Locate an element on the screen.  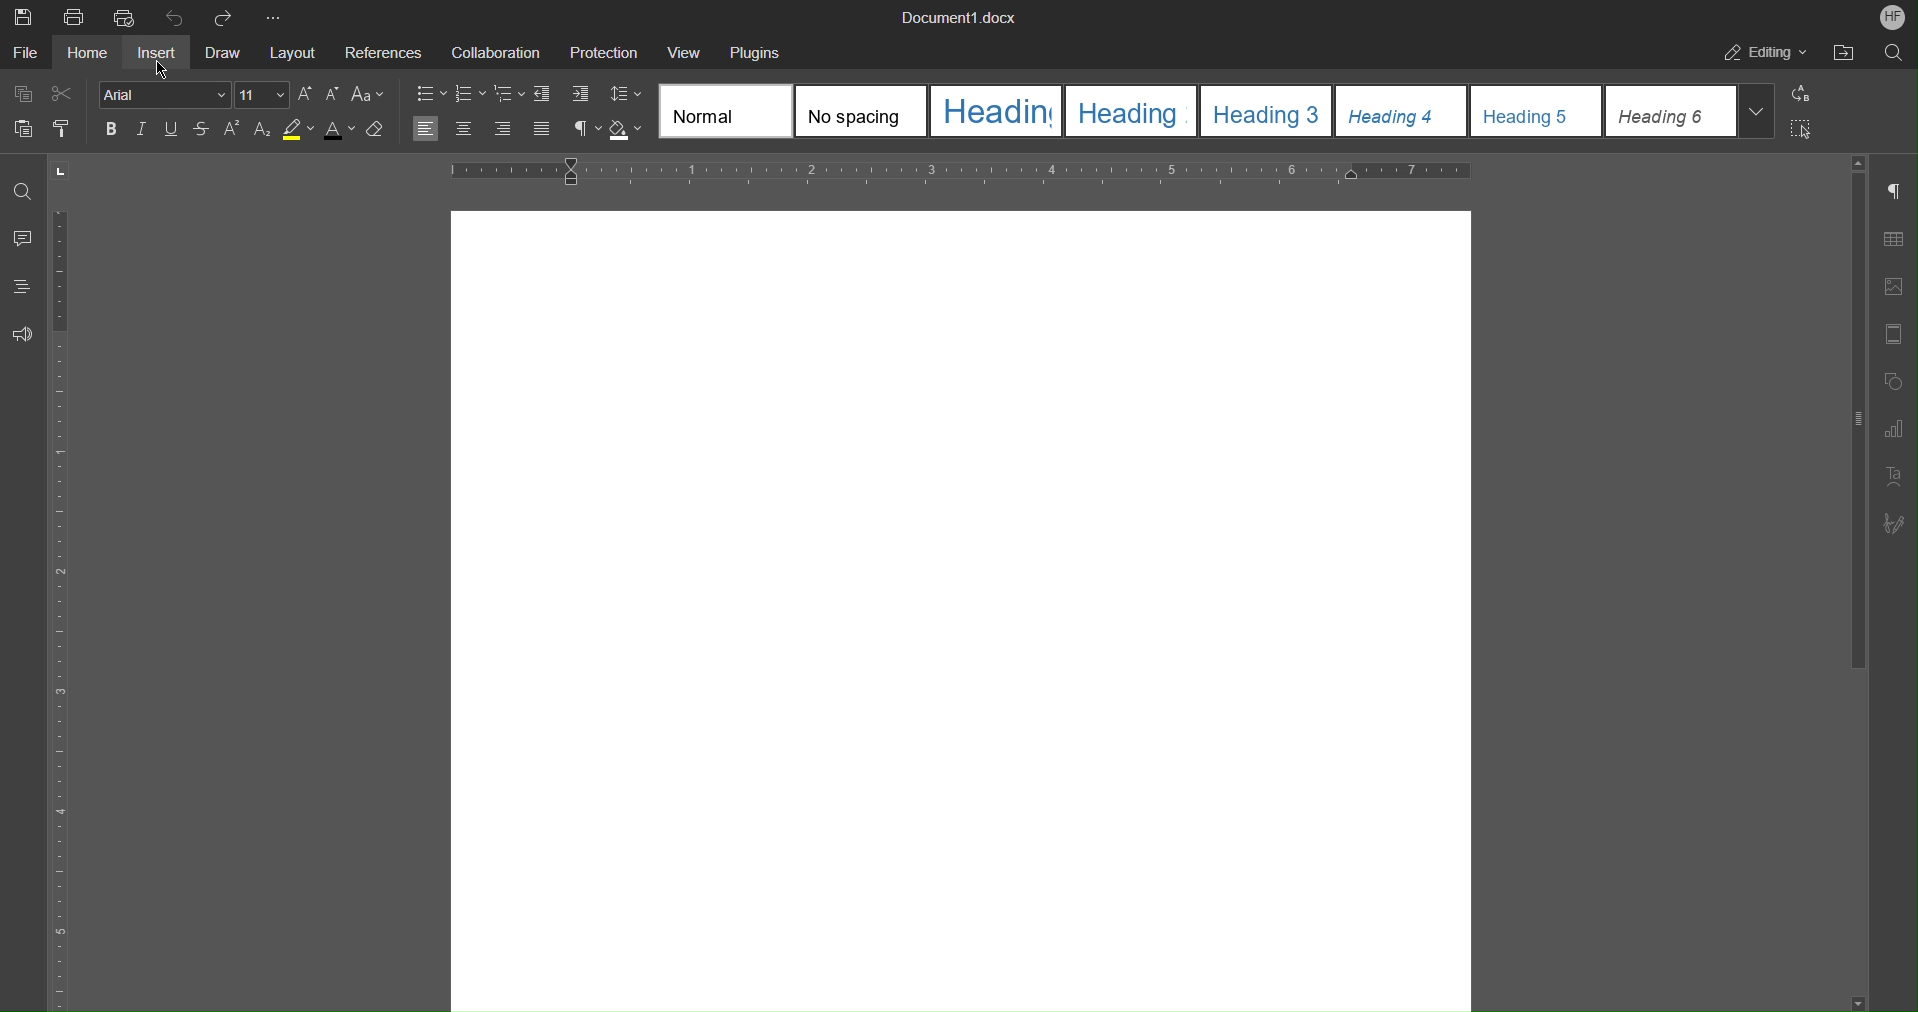
Page Settings is located at coordinates (1898, 334).